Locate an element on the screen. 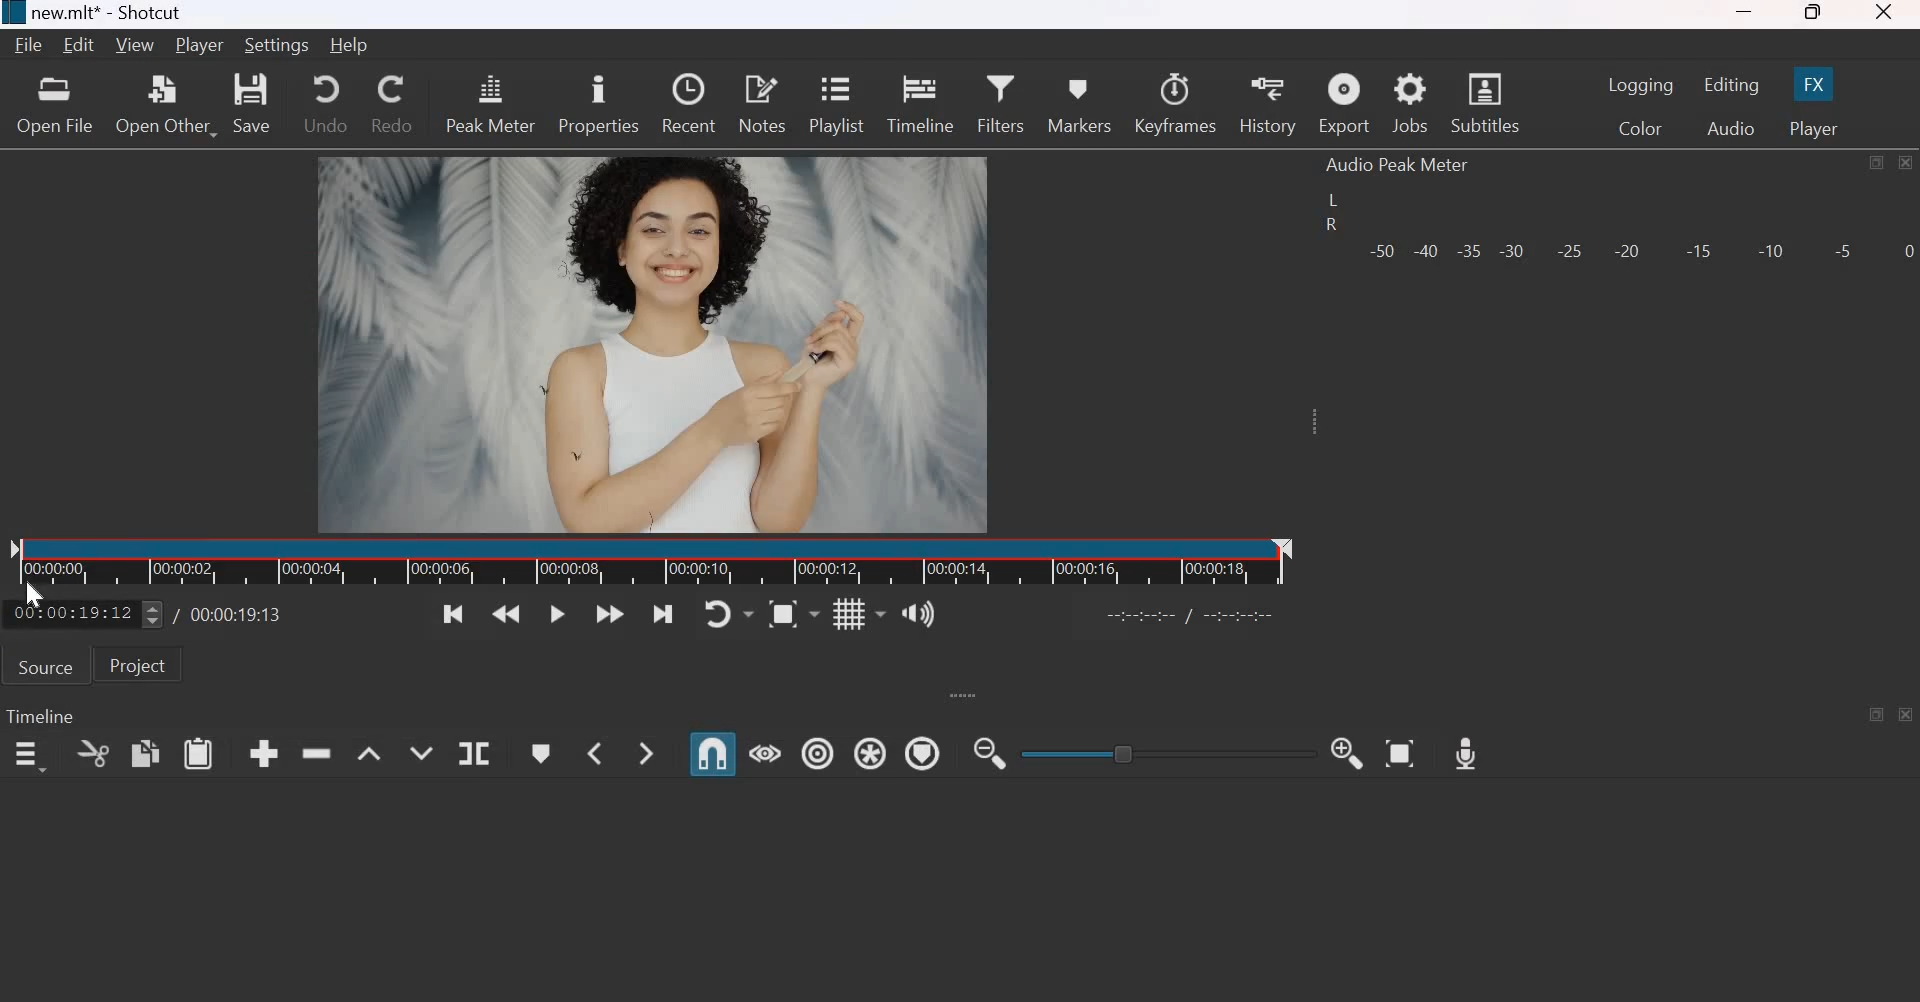 This screenshot has height=1002, width=1920. Scrub while dragging is located at coordinates (766, 753).